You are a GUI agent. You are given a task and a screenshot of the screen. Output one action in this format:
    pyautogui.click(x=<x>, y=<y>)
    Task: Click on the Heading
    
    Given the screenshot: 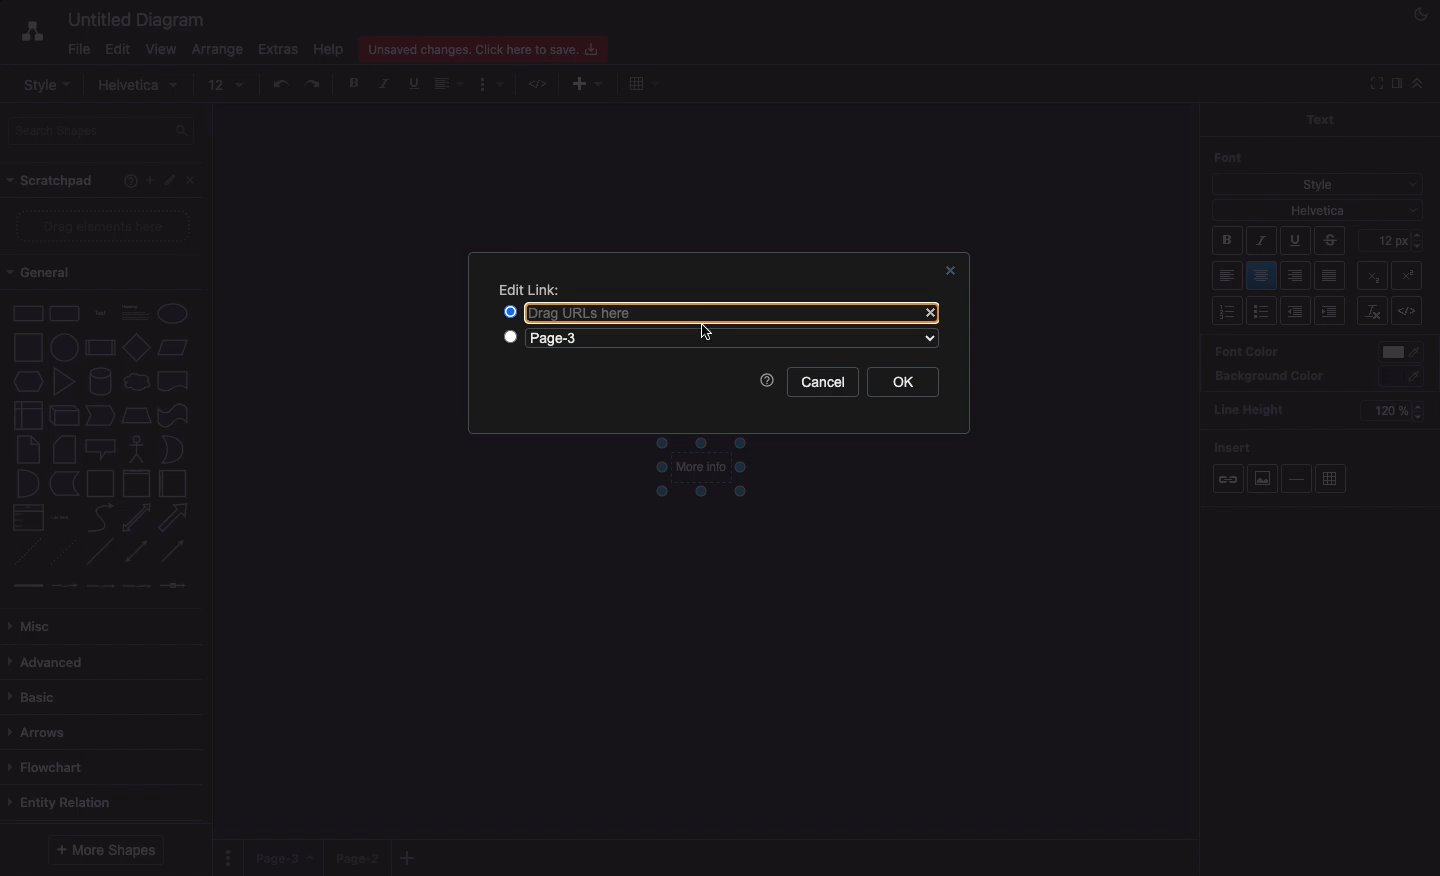 What is the action you would take?
    pyautogui.click(x=137, y=311)
    